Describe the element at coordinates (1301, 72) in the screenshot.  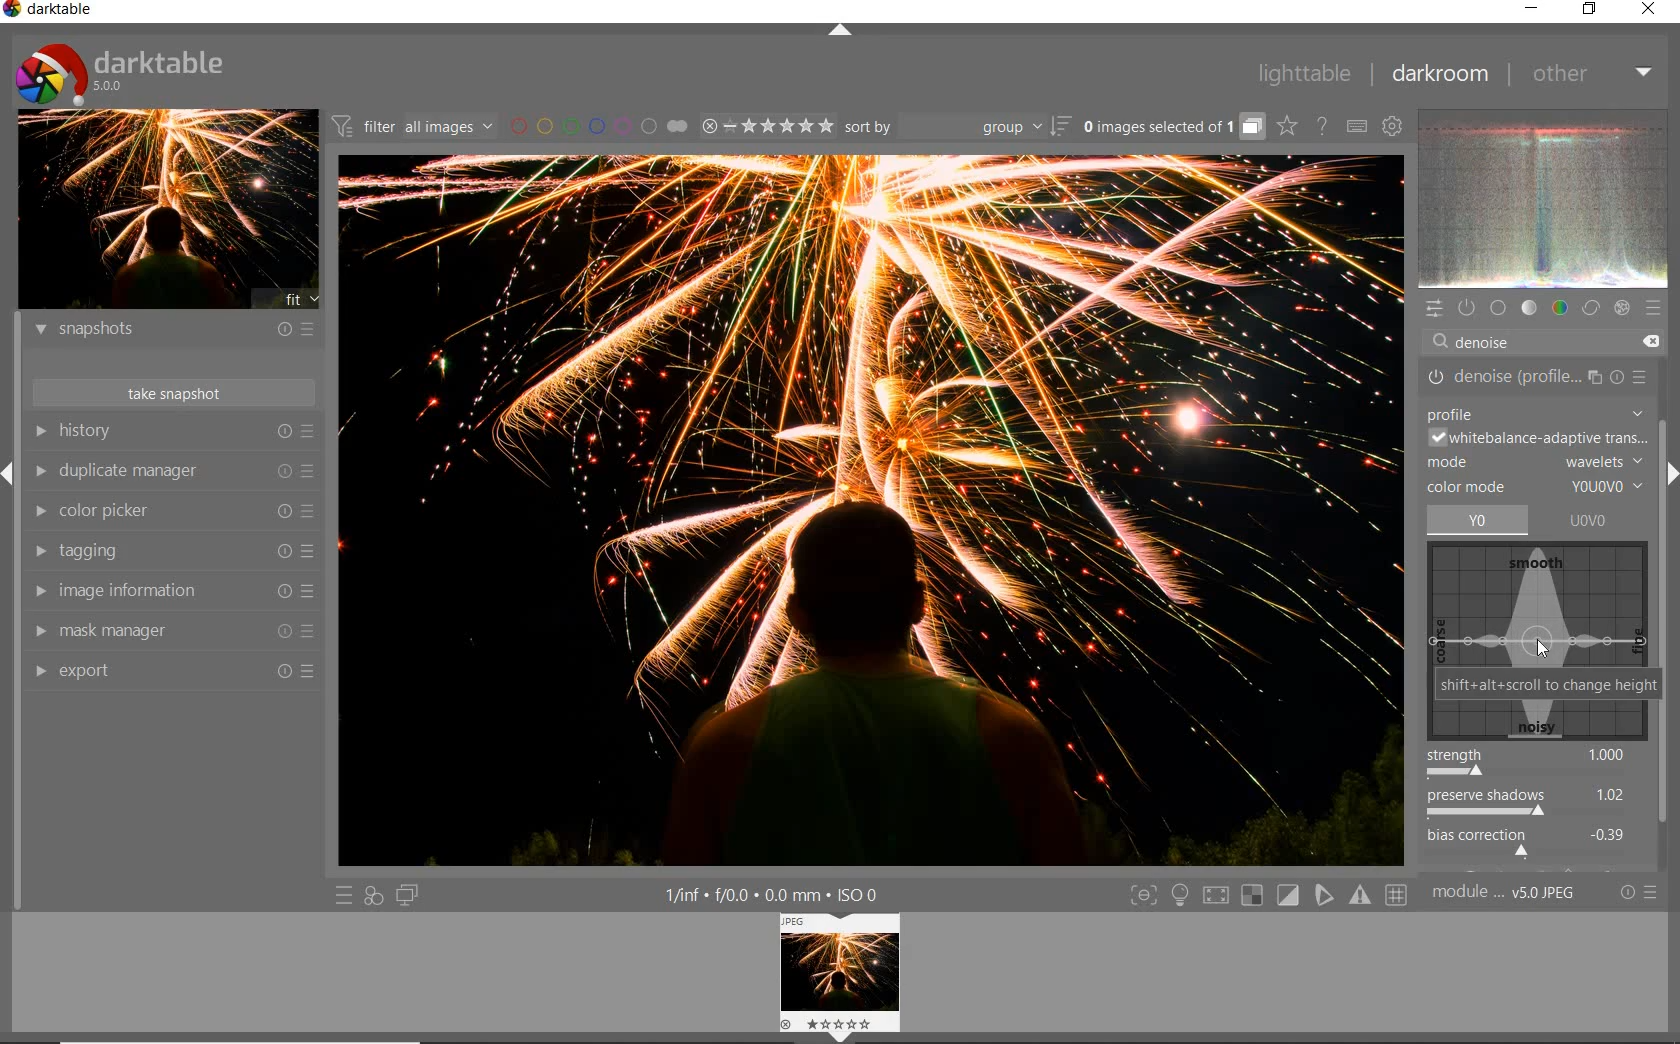
I see `lighttable` at that location.